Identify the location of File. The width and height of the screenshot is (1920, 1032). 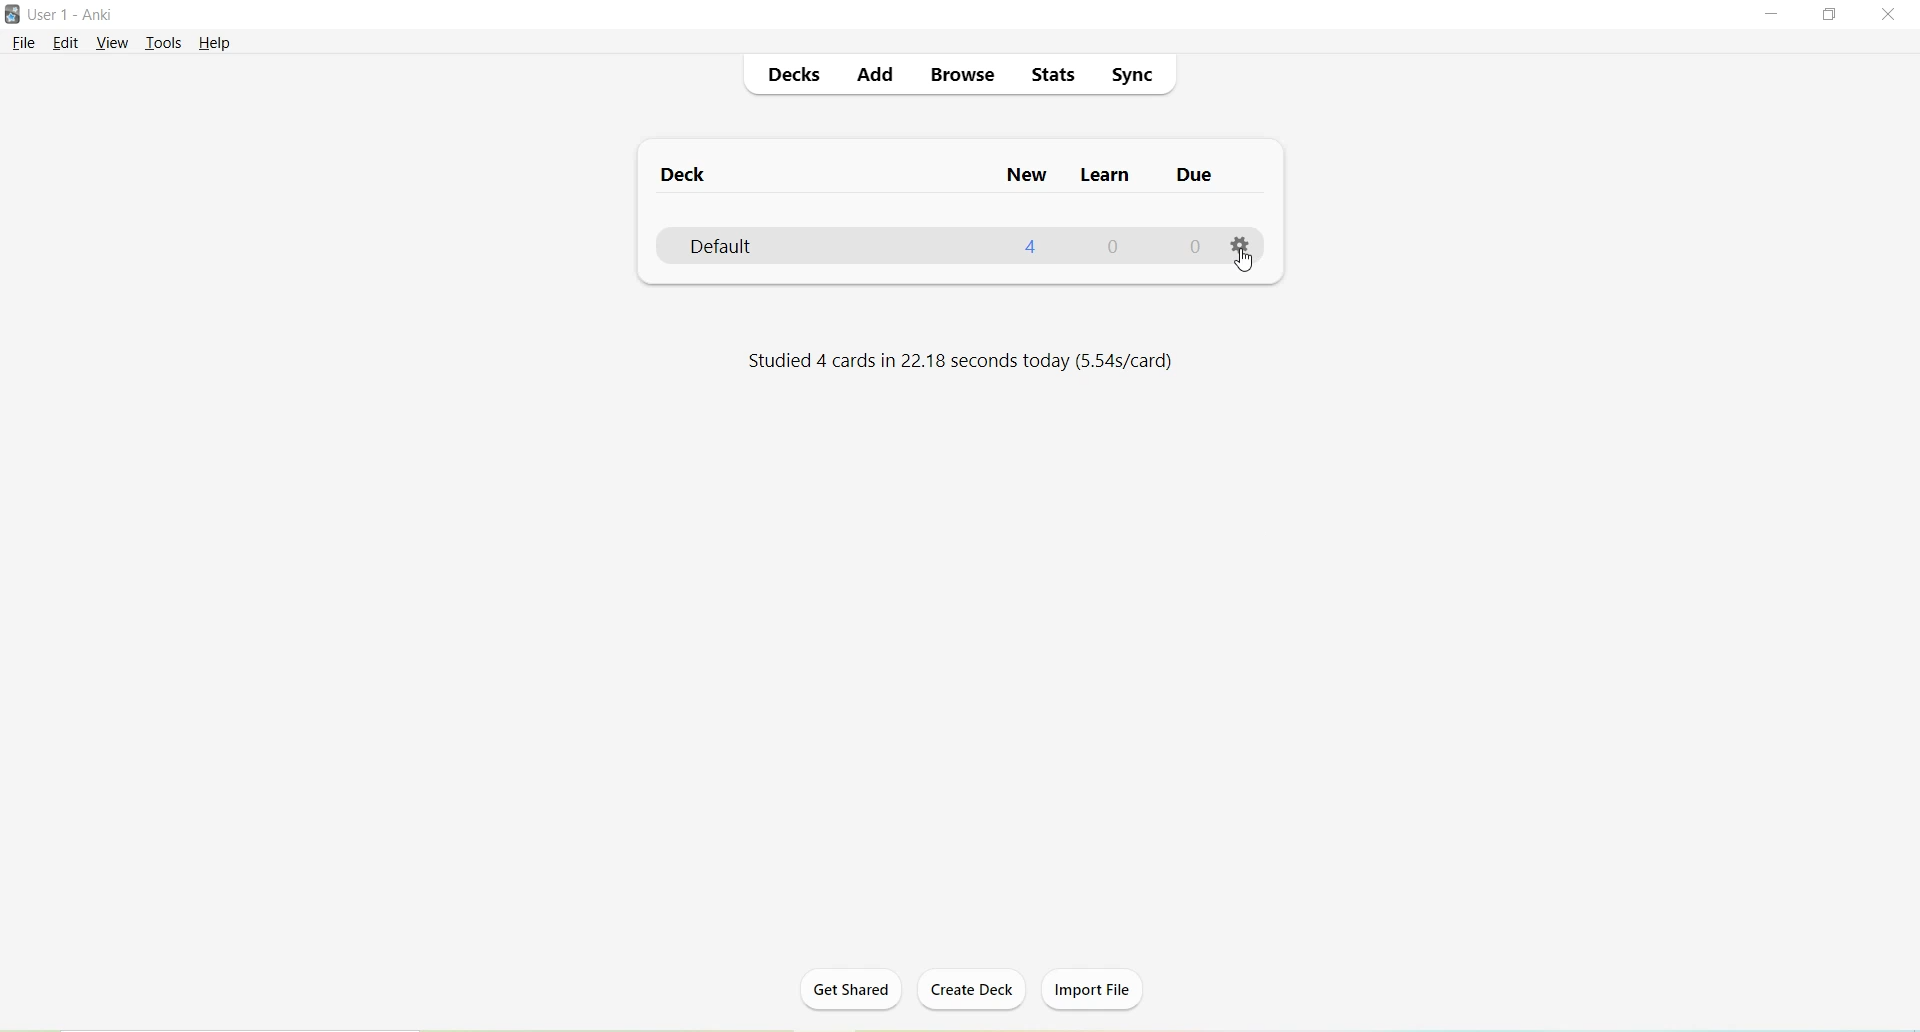
(22, 44).